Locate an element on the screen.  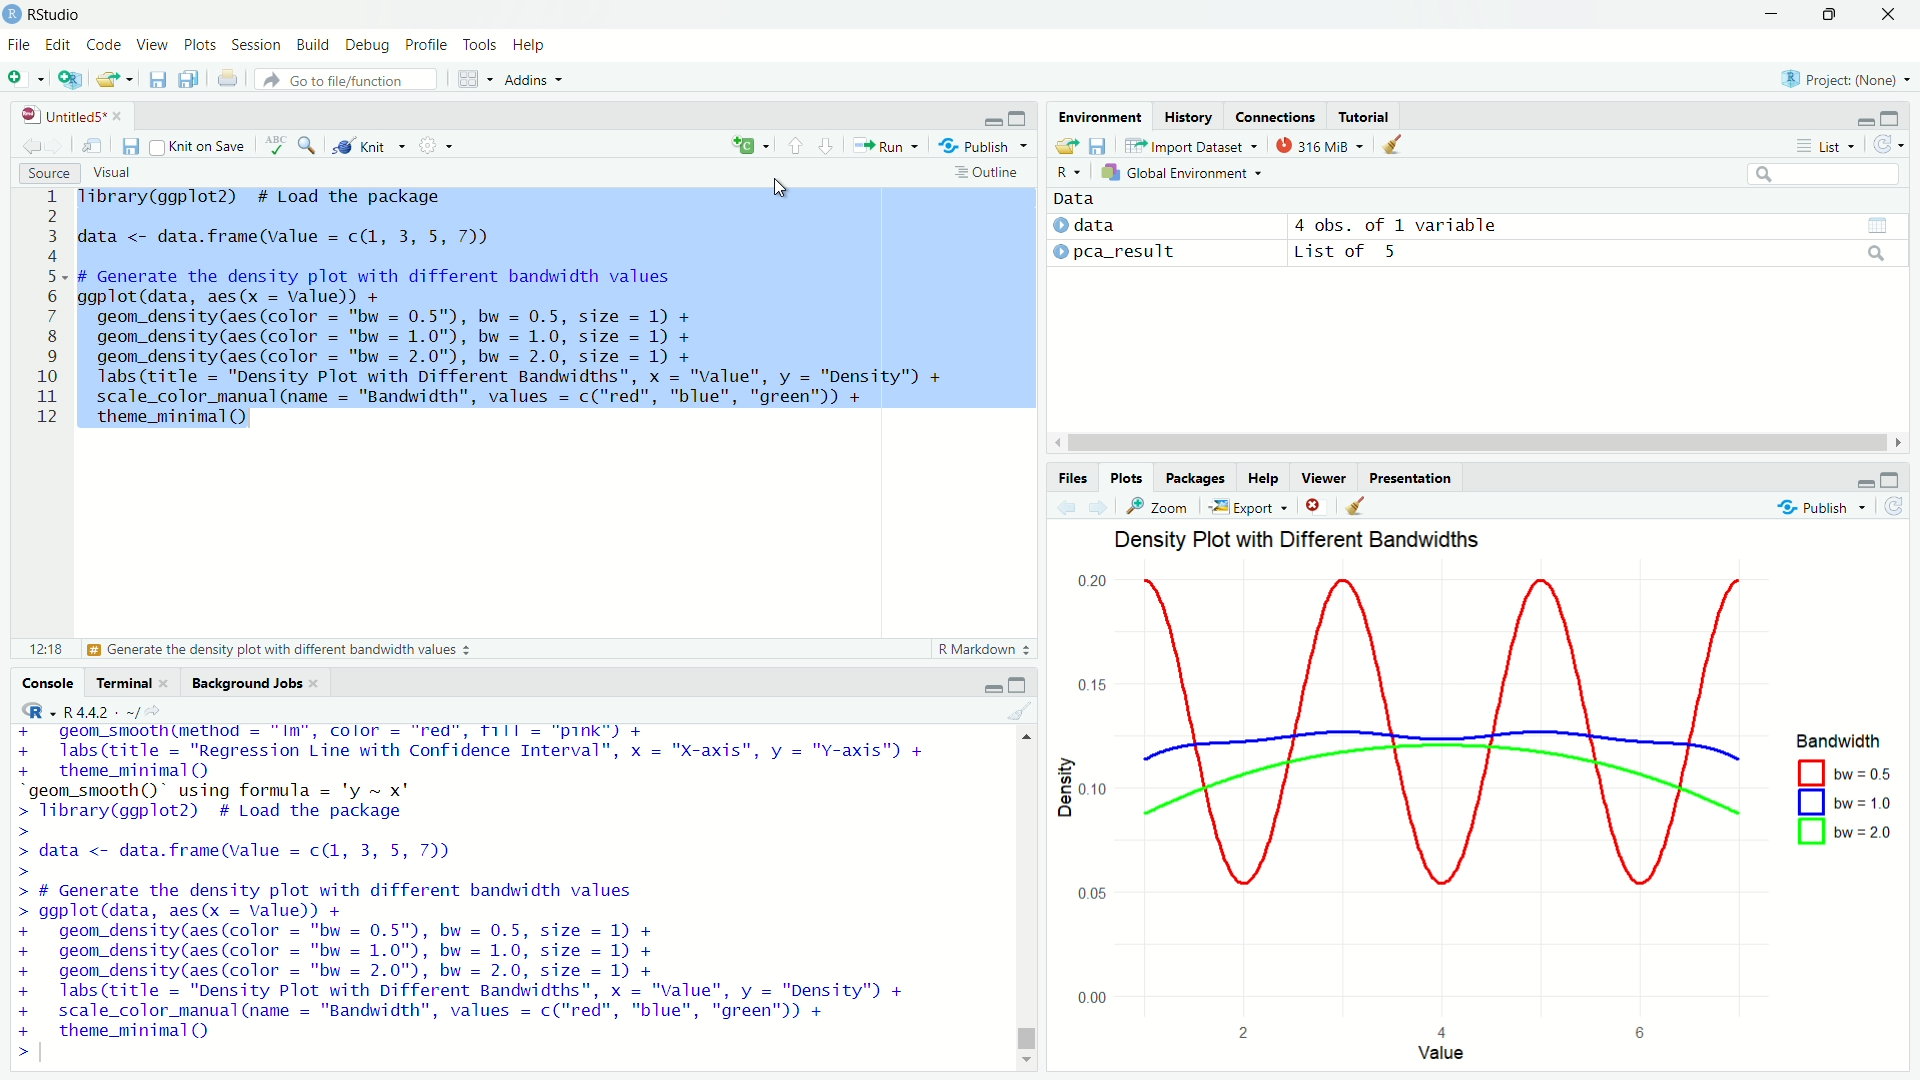
Session is located at coordinates (255, 44).